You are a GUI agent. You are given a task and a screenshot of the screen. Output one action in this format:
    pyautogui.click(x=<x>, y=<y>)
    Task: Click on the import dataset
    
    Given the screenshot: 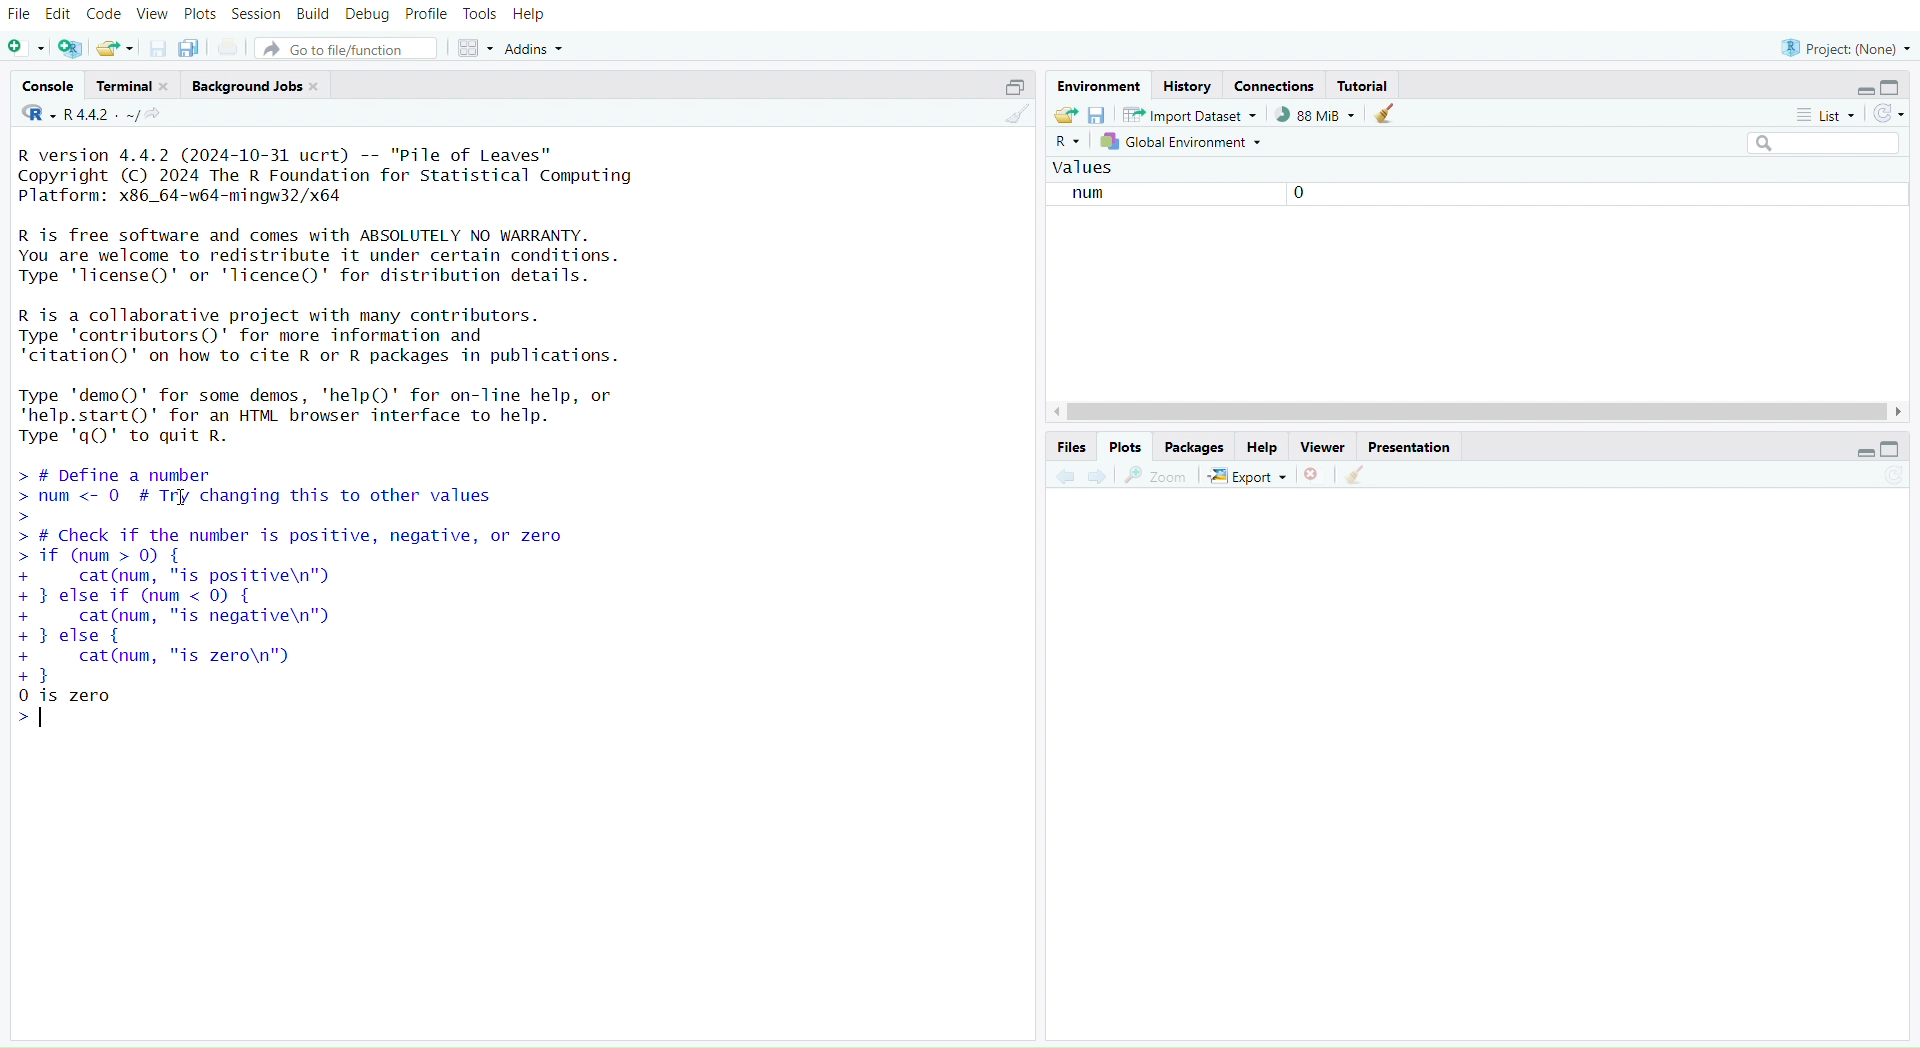 What is the action you would take?
    pyautogui.click(x=1189, y=115)
    